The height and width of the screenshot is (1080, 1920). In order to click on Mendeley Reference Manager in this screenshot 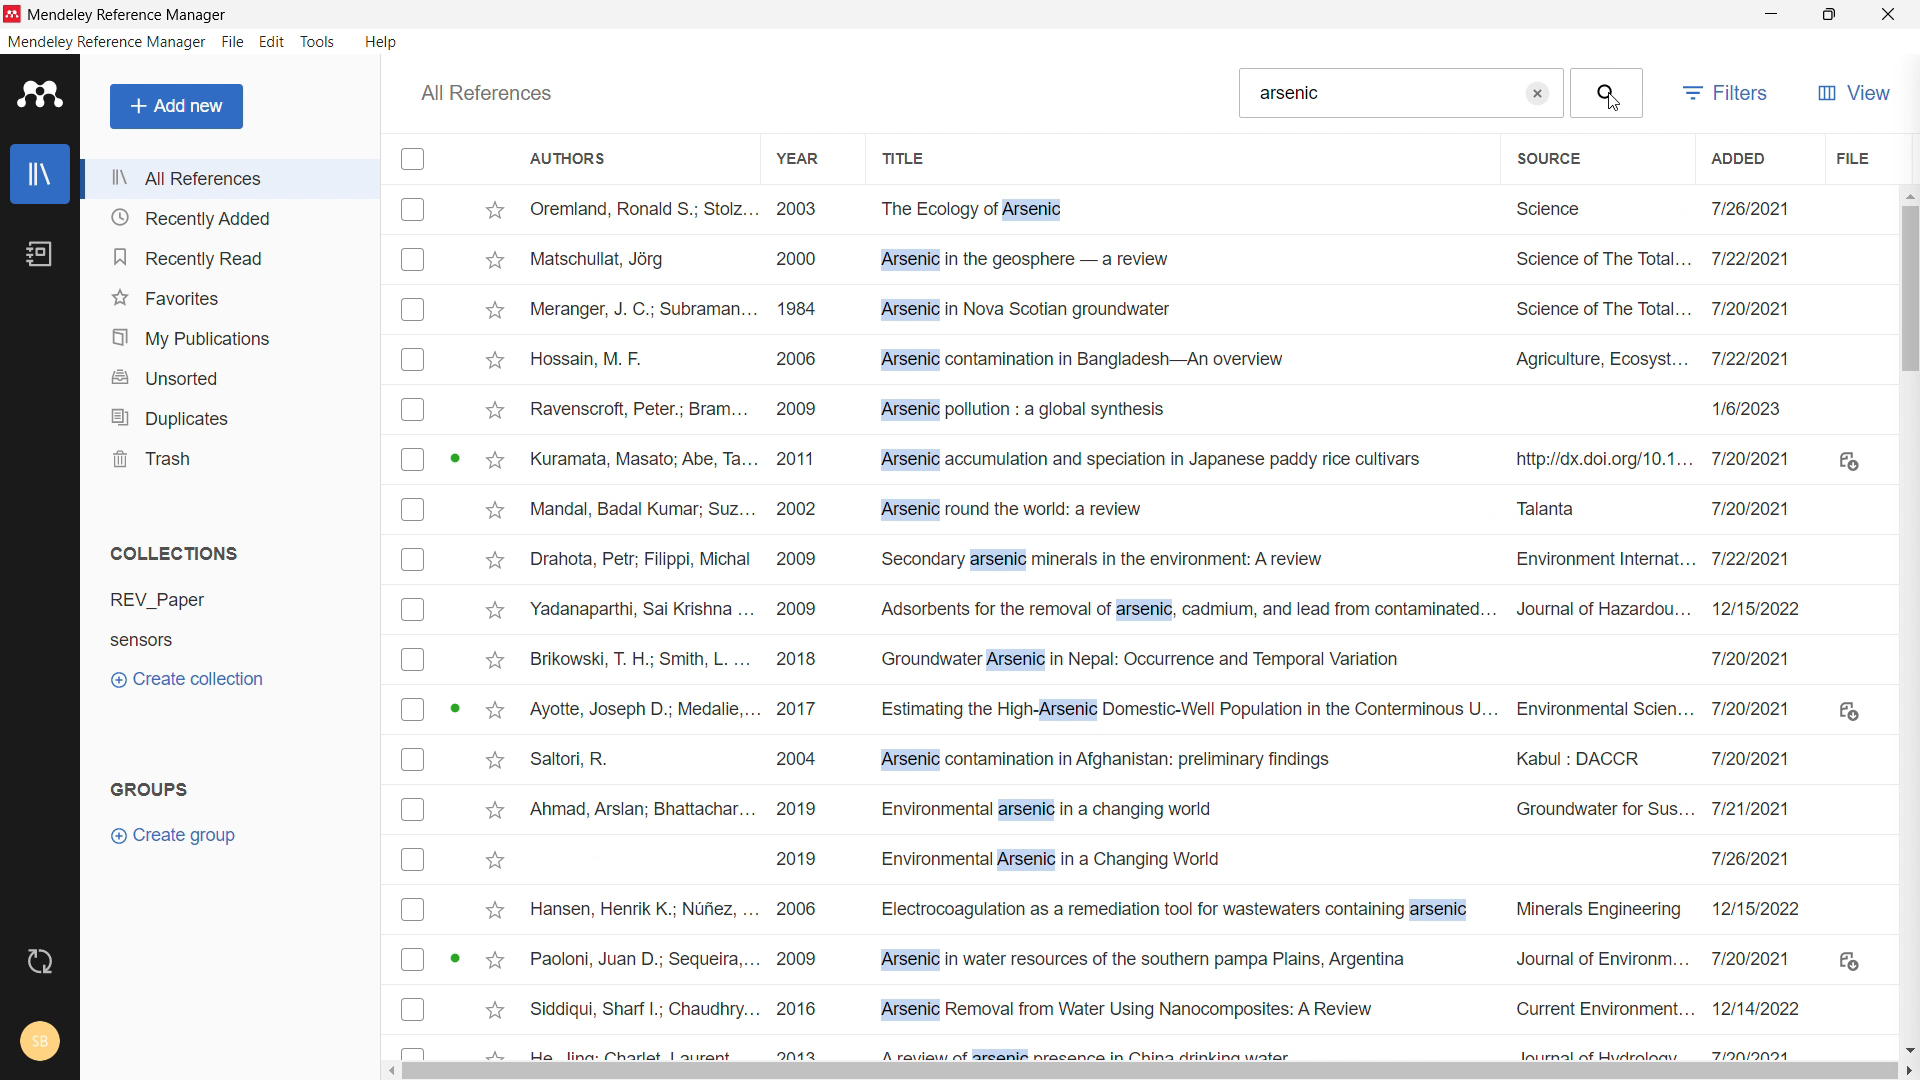, I will do `click(127, 15)`.